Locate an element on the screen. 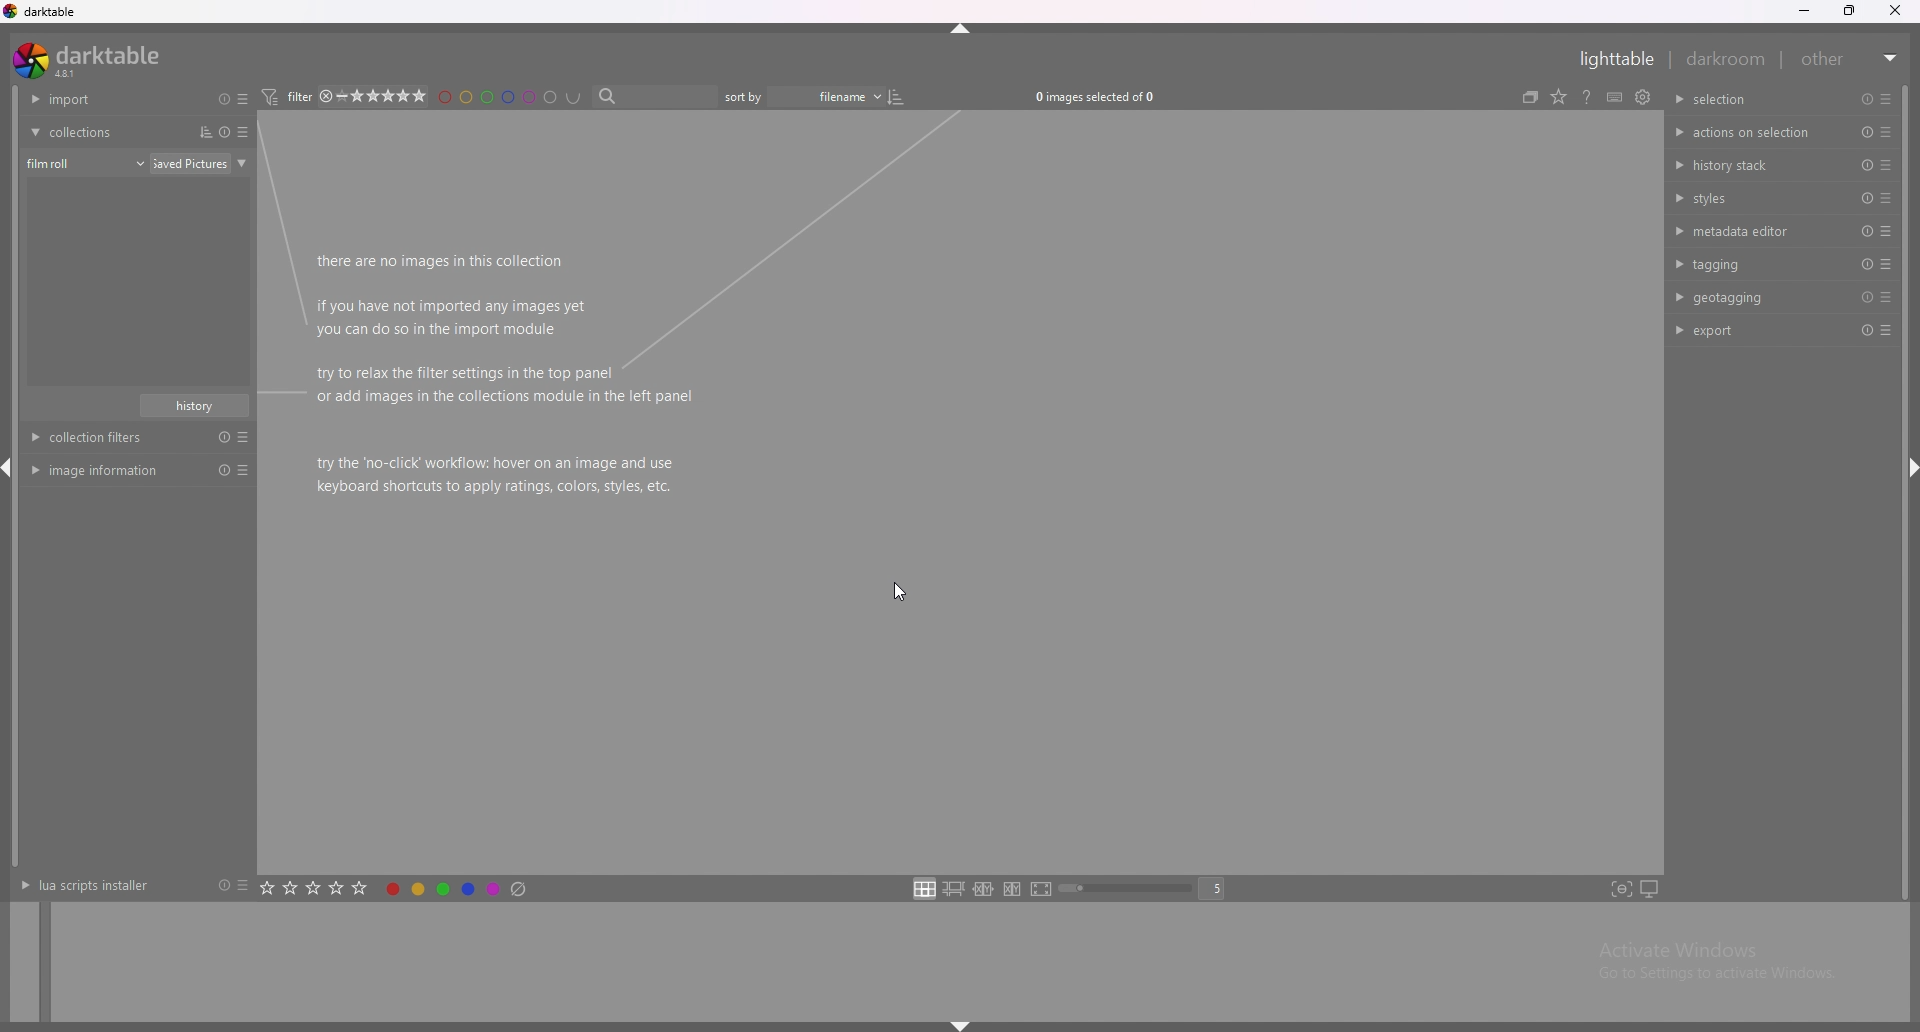 Image resolution: width=1920 pixels, height=1032 pixels. cursor is located at coordinates (893, 593).